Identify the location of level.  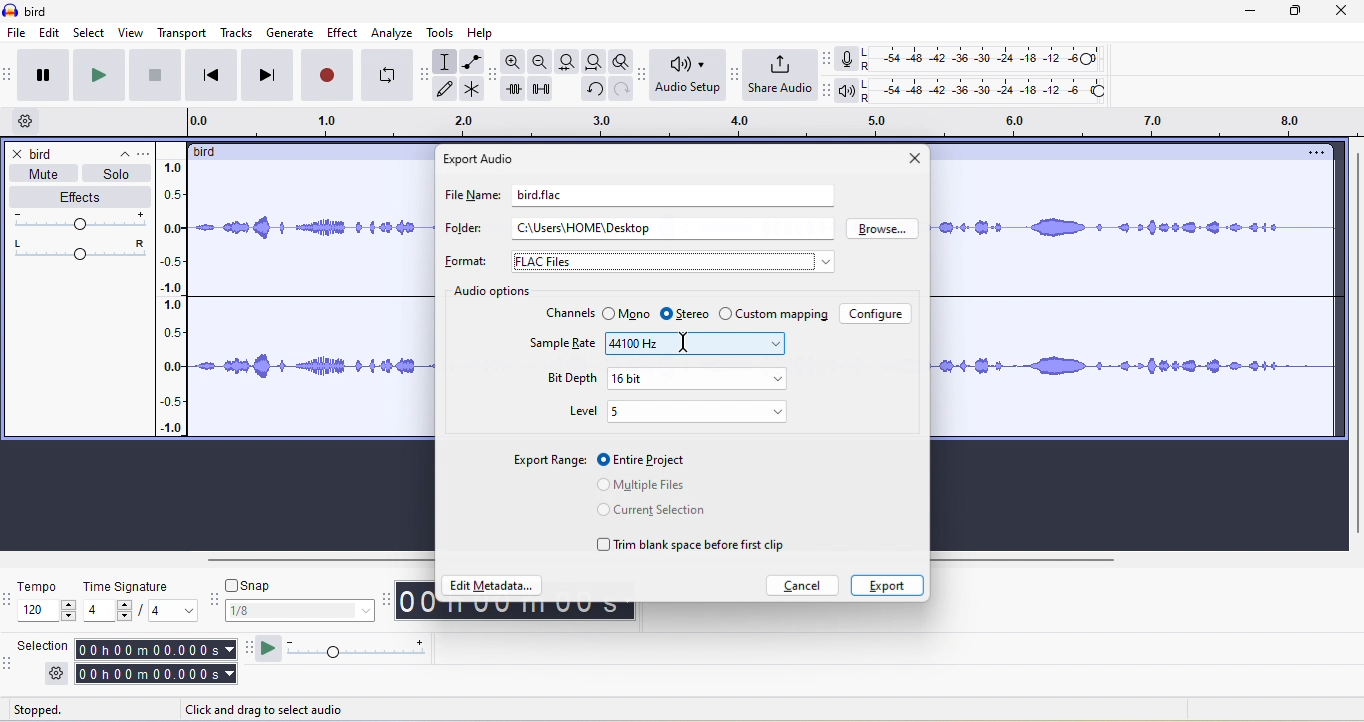
(582, 410).